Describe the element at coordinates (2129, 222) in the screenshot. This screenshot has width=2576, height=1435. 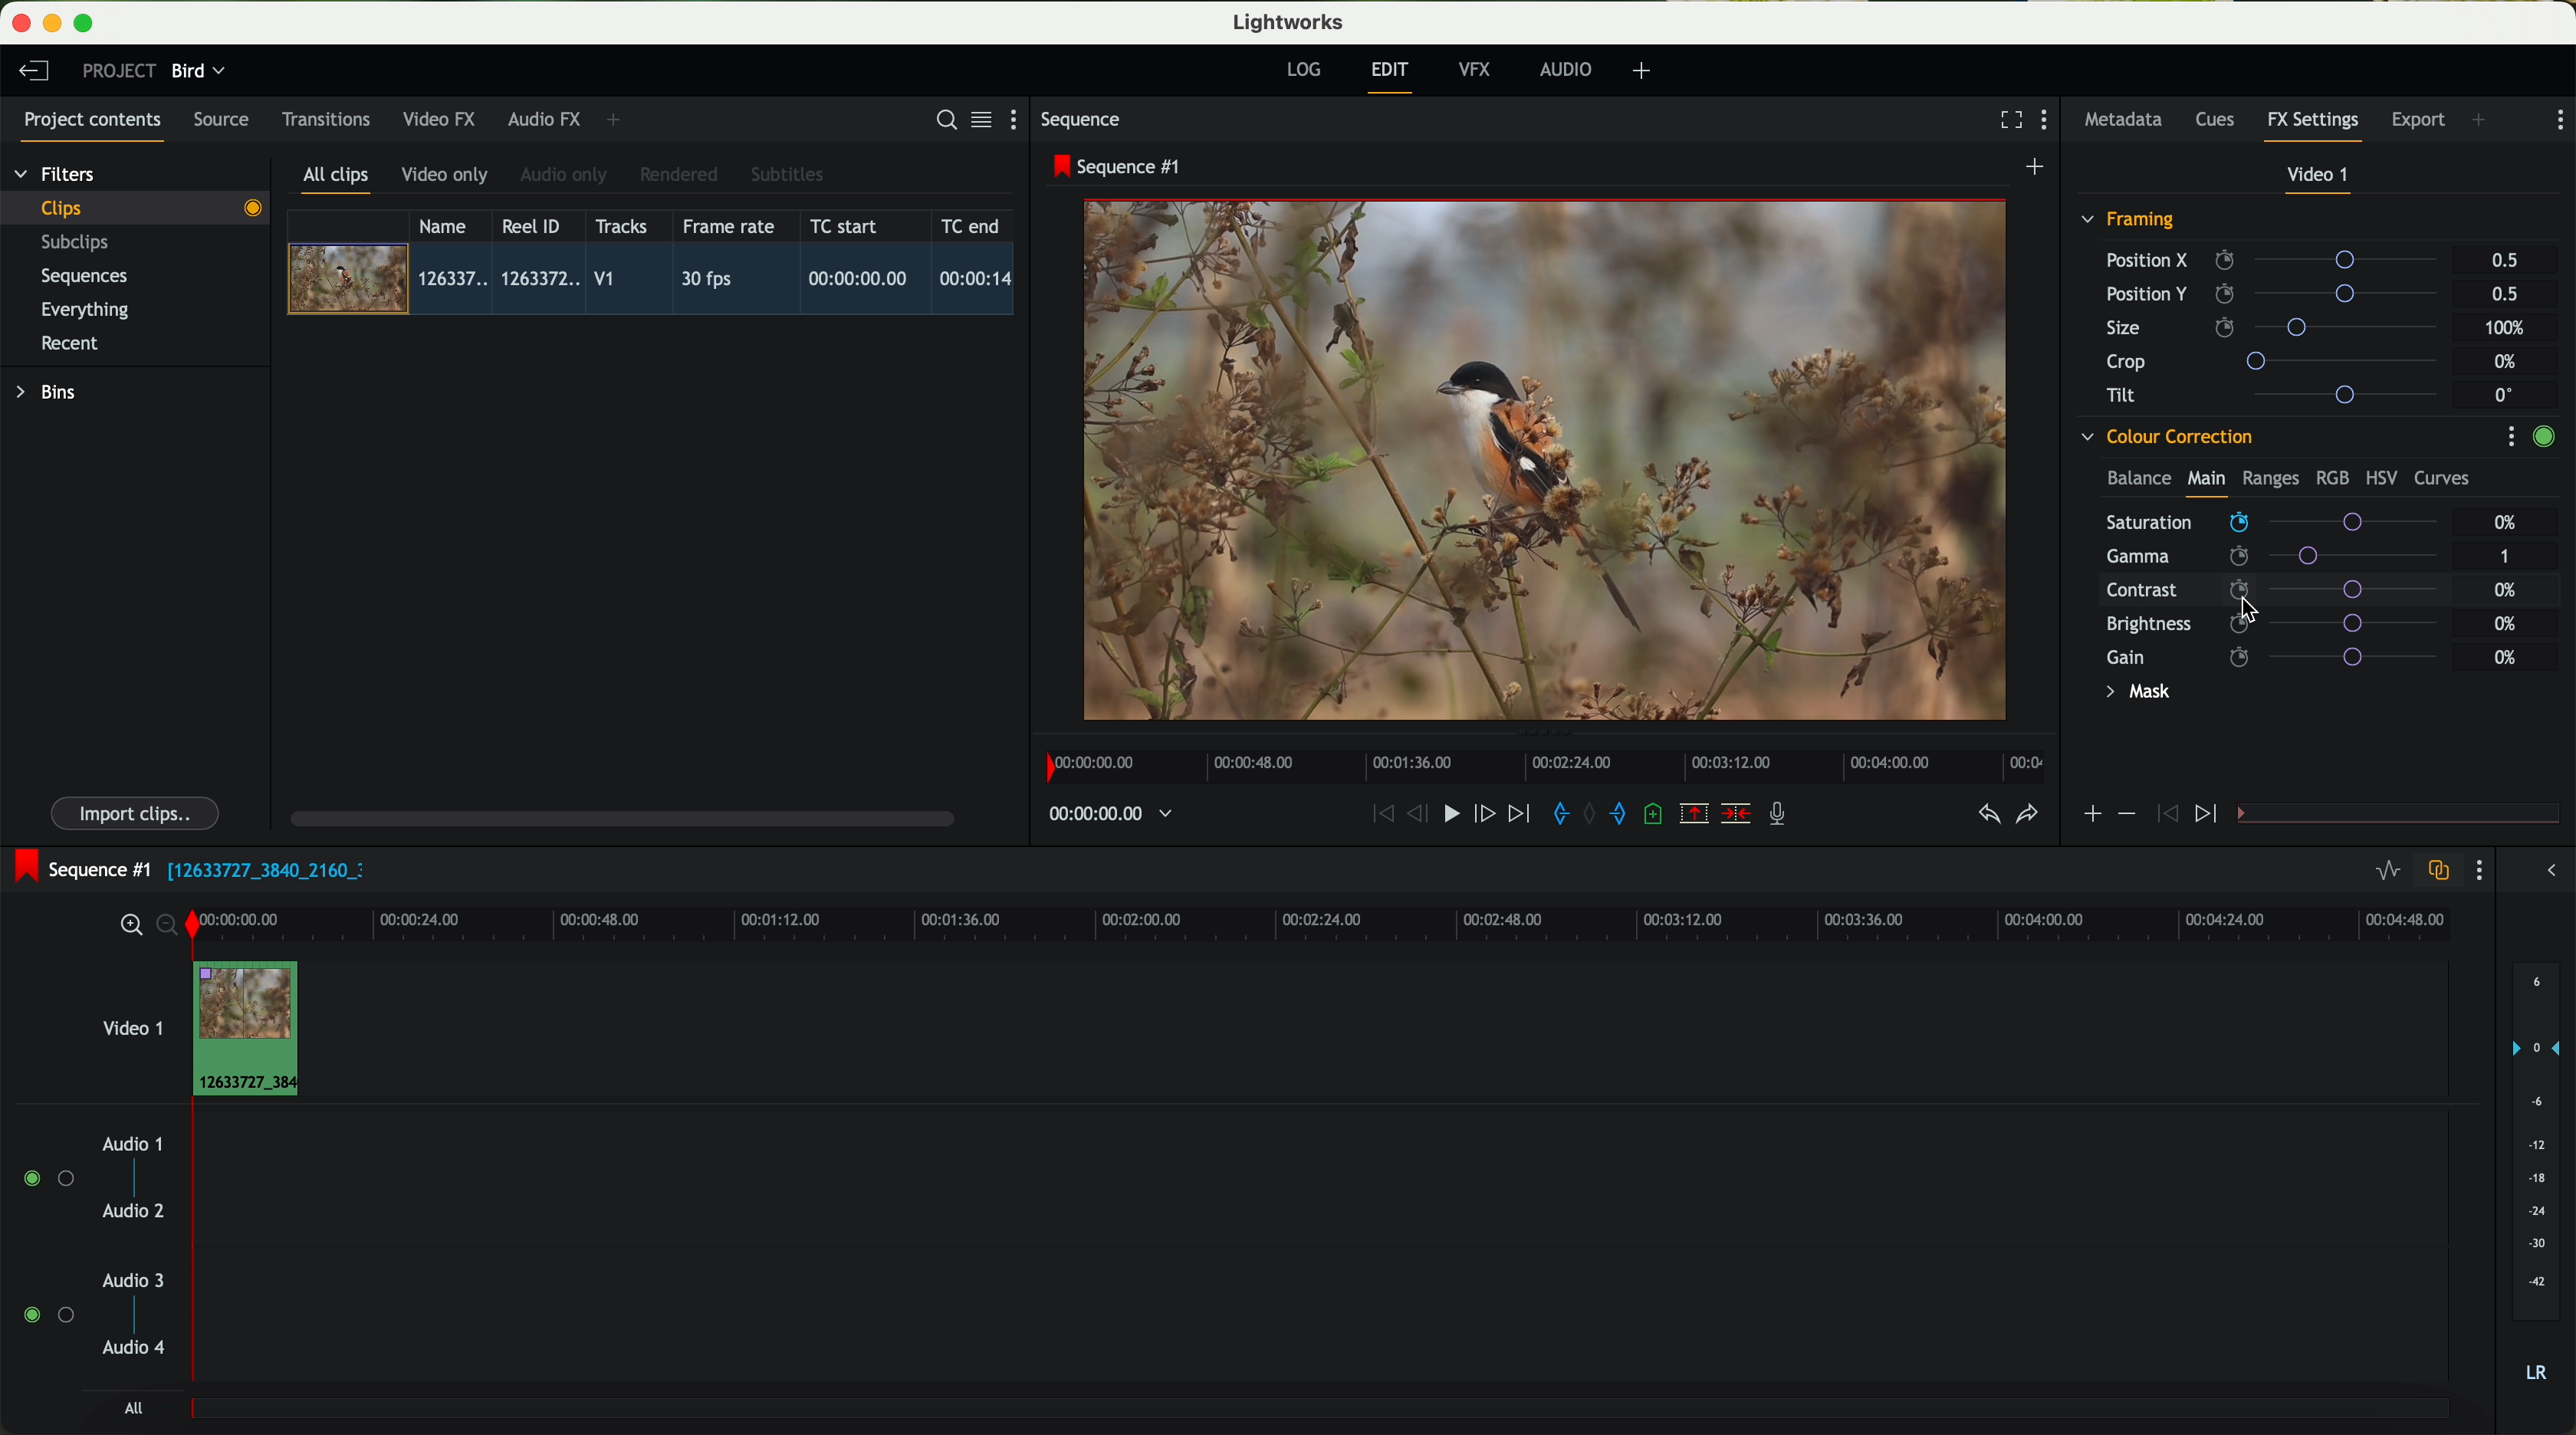
I see `framing` at that location.